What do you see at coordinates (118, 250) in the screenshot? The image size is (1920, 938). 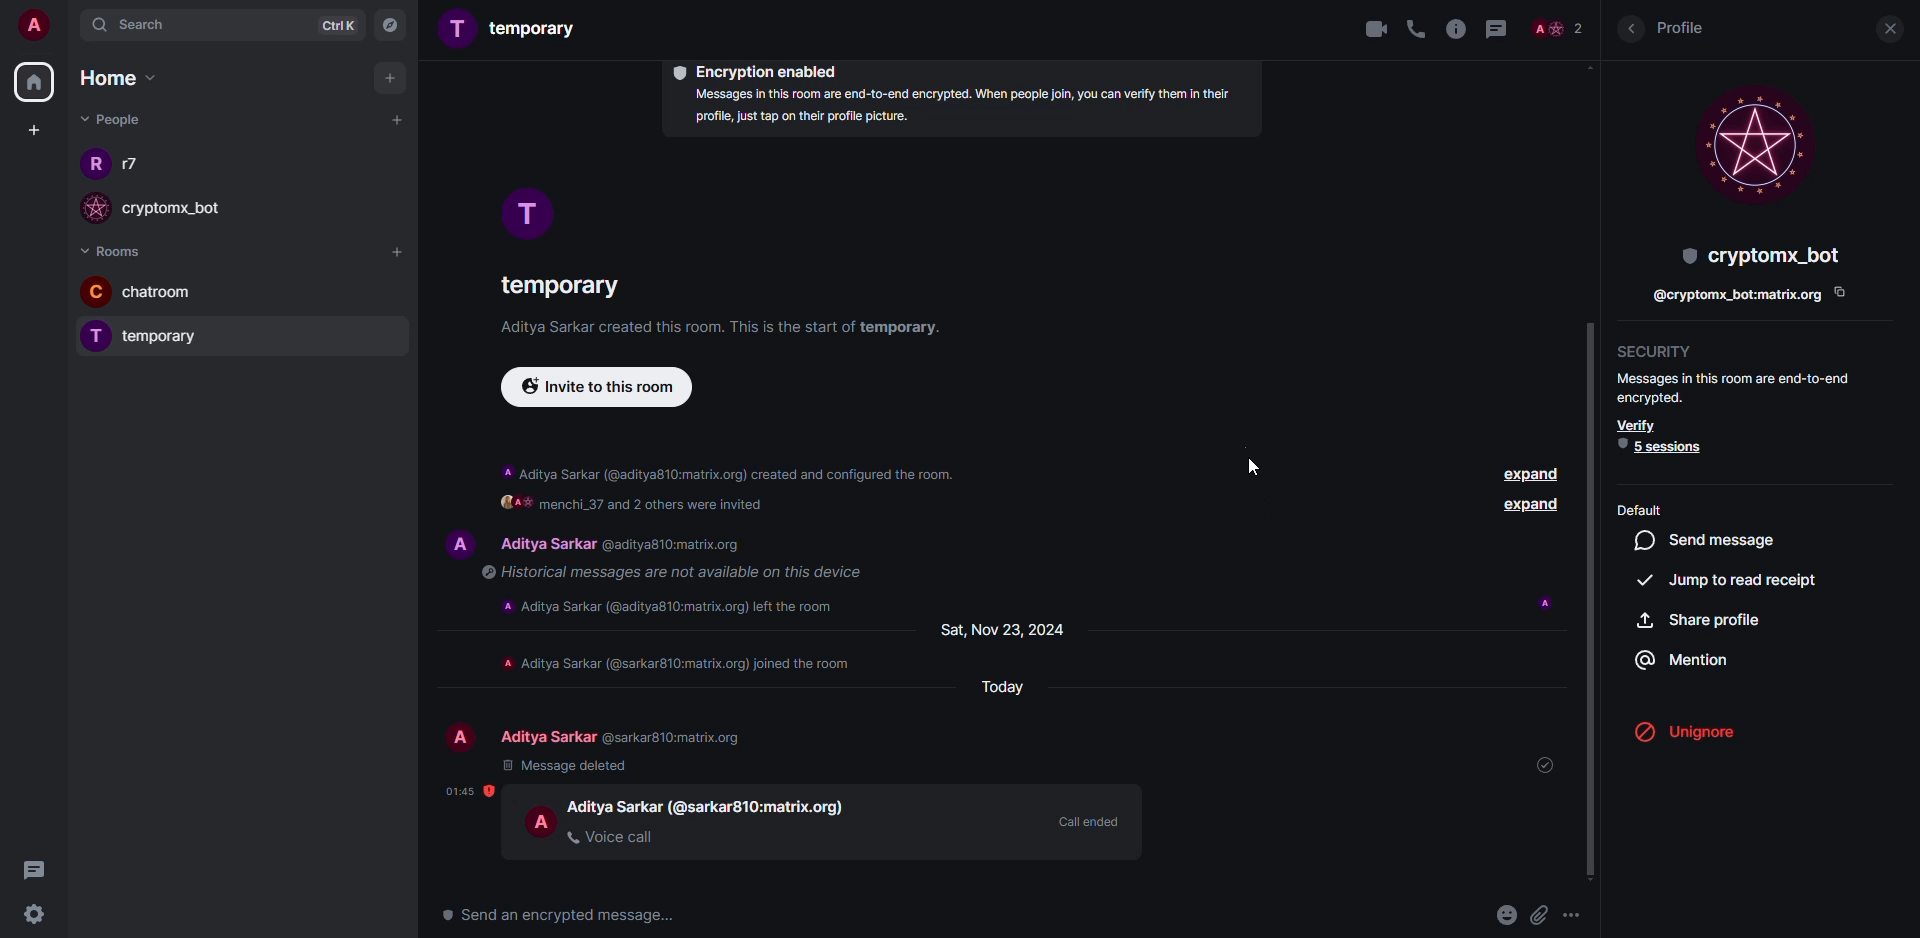 I see `rooms` at bounding box center [118, 250].